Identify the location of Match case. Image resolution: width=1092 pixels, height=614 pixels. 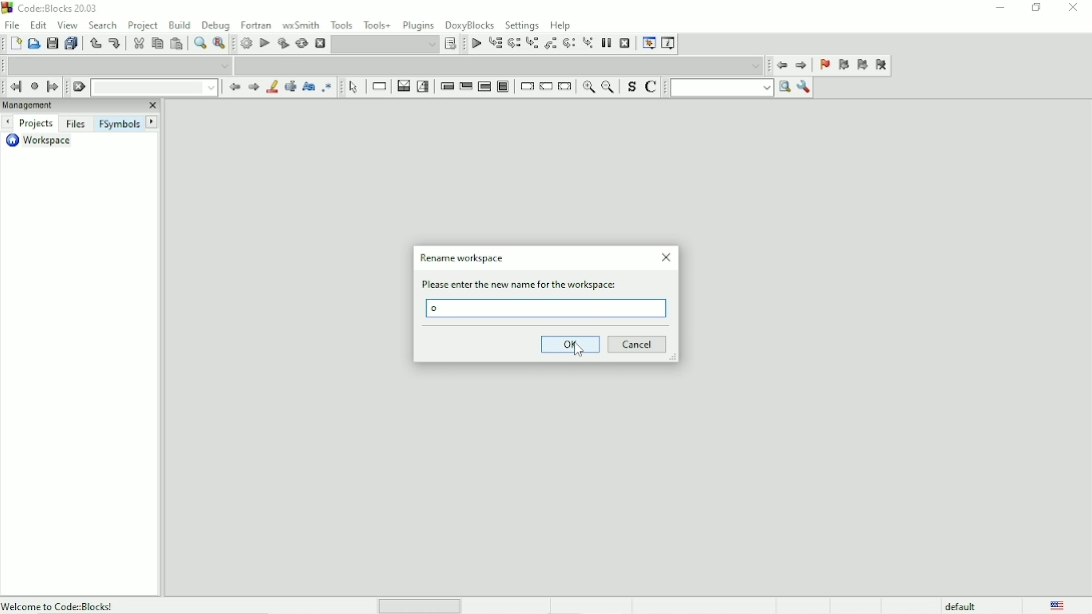
(307, 87).